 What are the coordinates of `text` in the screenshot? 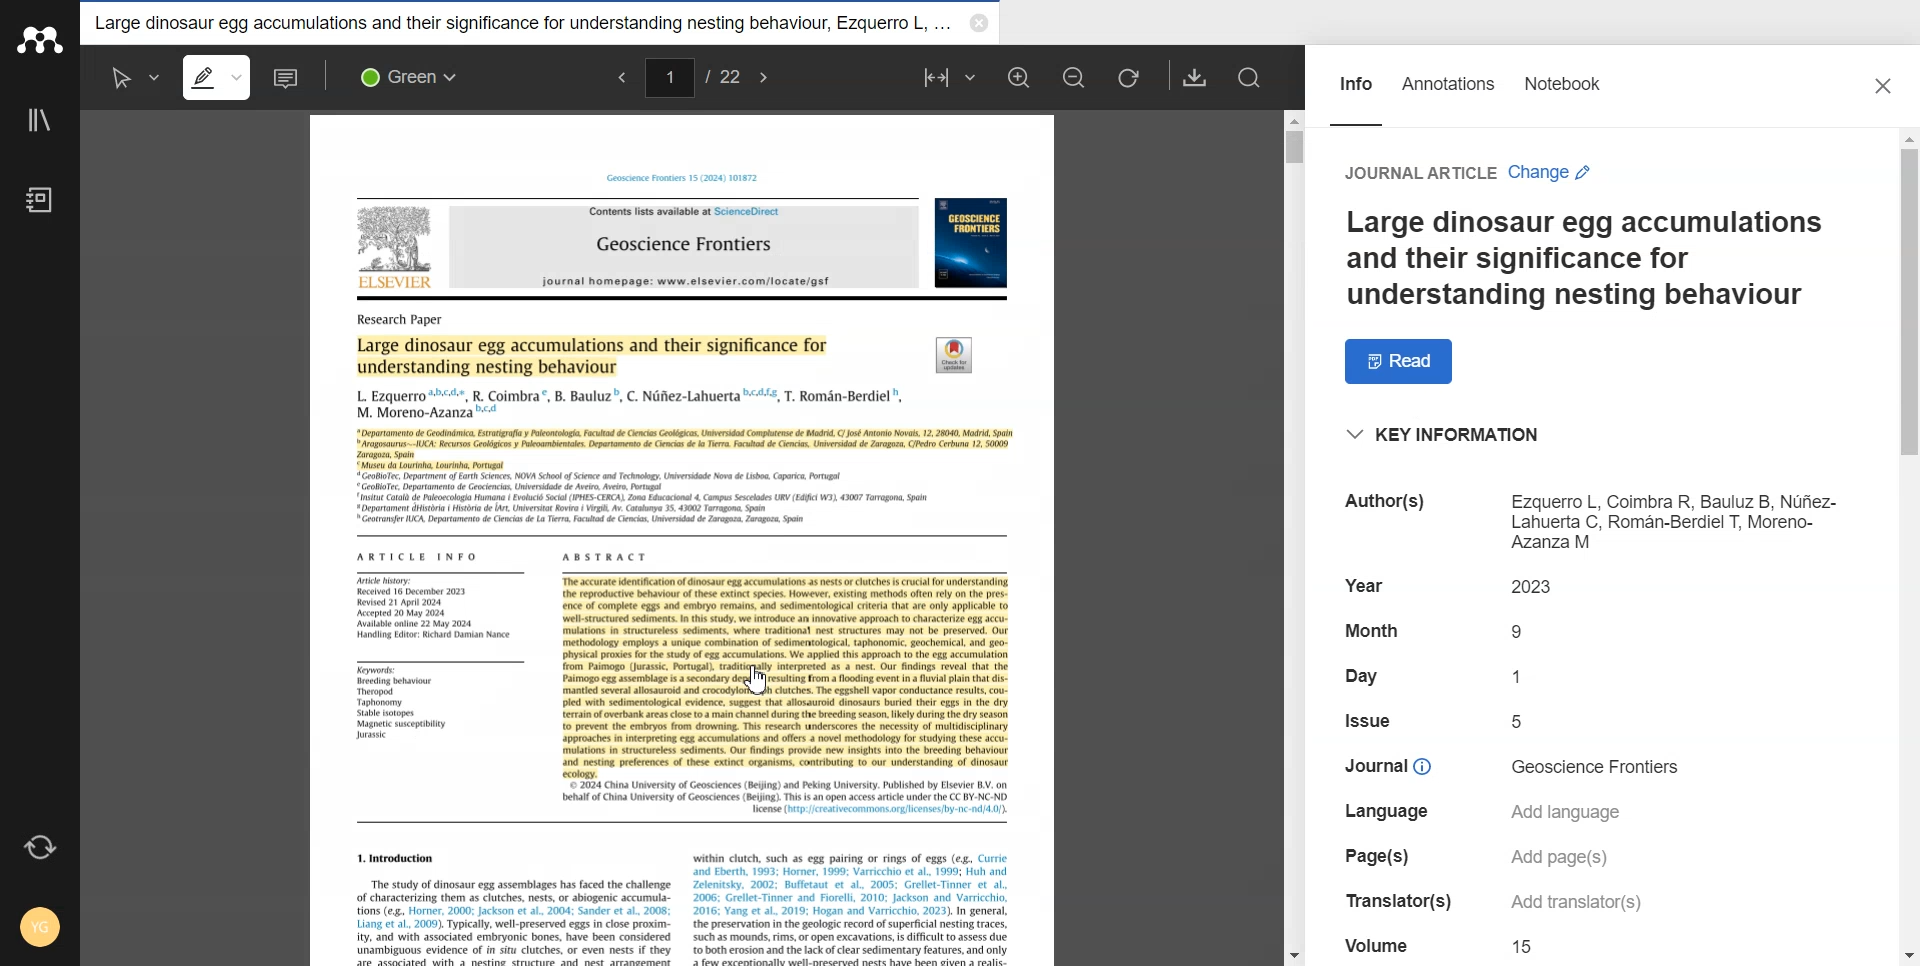 It's located at (1419, 174).